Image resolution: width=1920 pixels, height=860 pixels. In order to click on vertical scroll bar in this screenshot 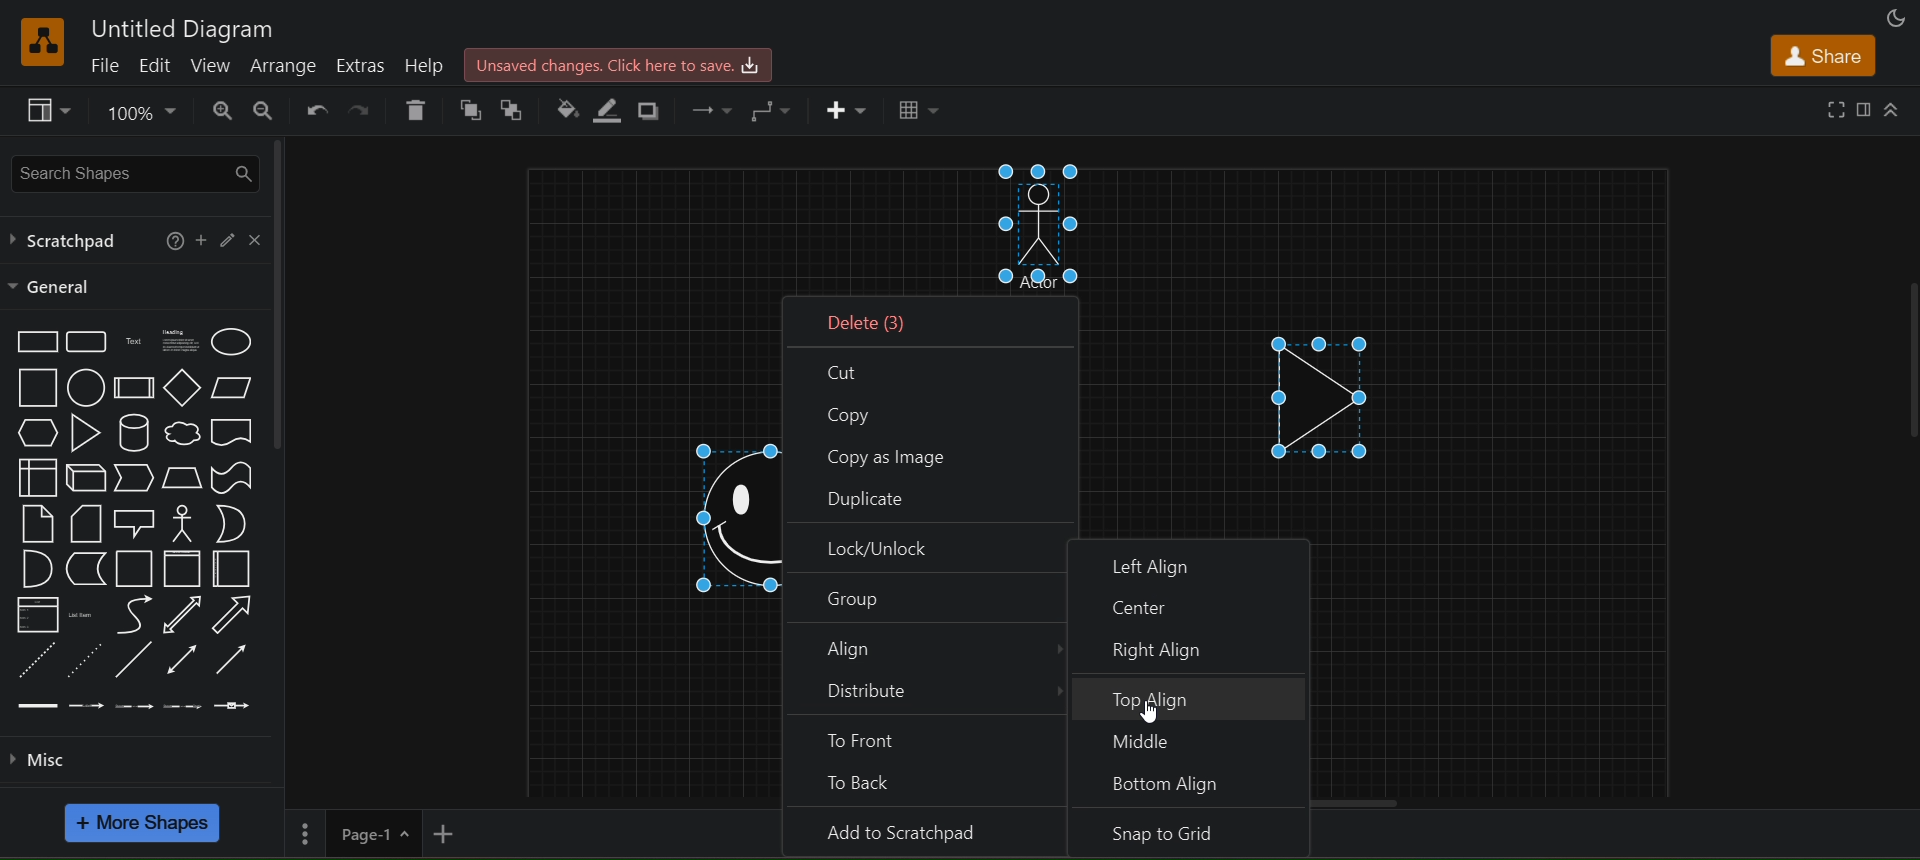, I will do `click(283, 292)`.